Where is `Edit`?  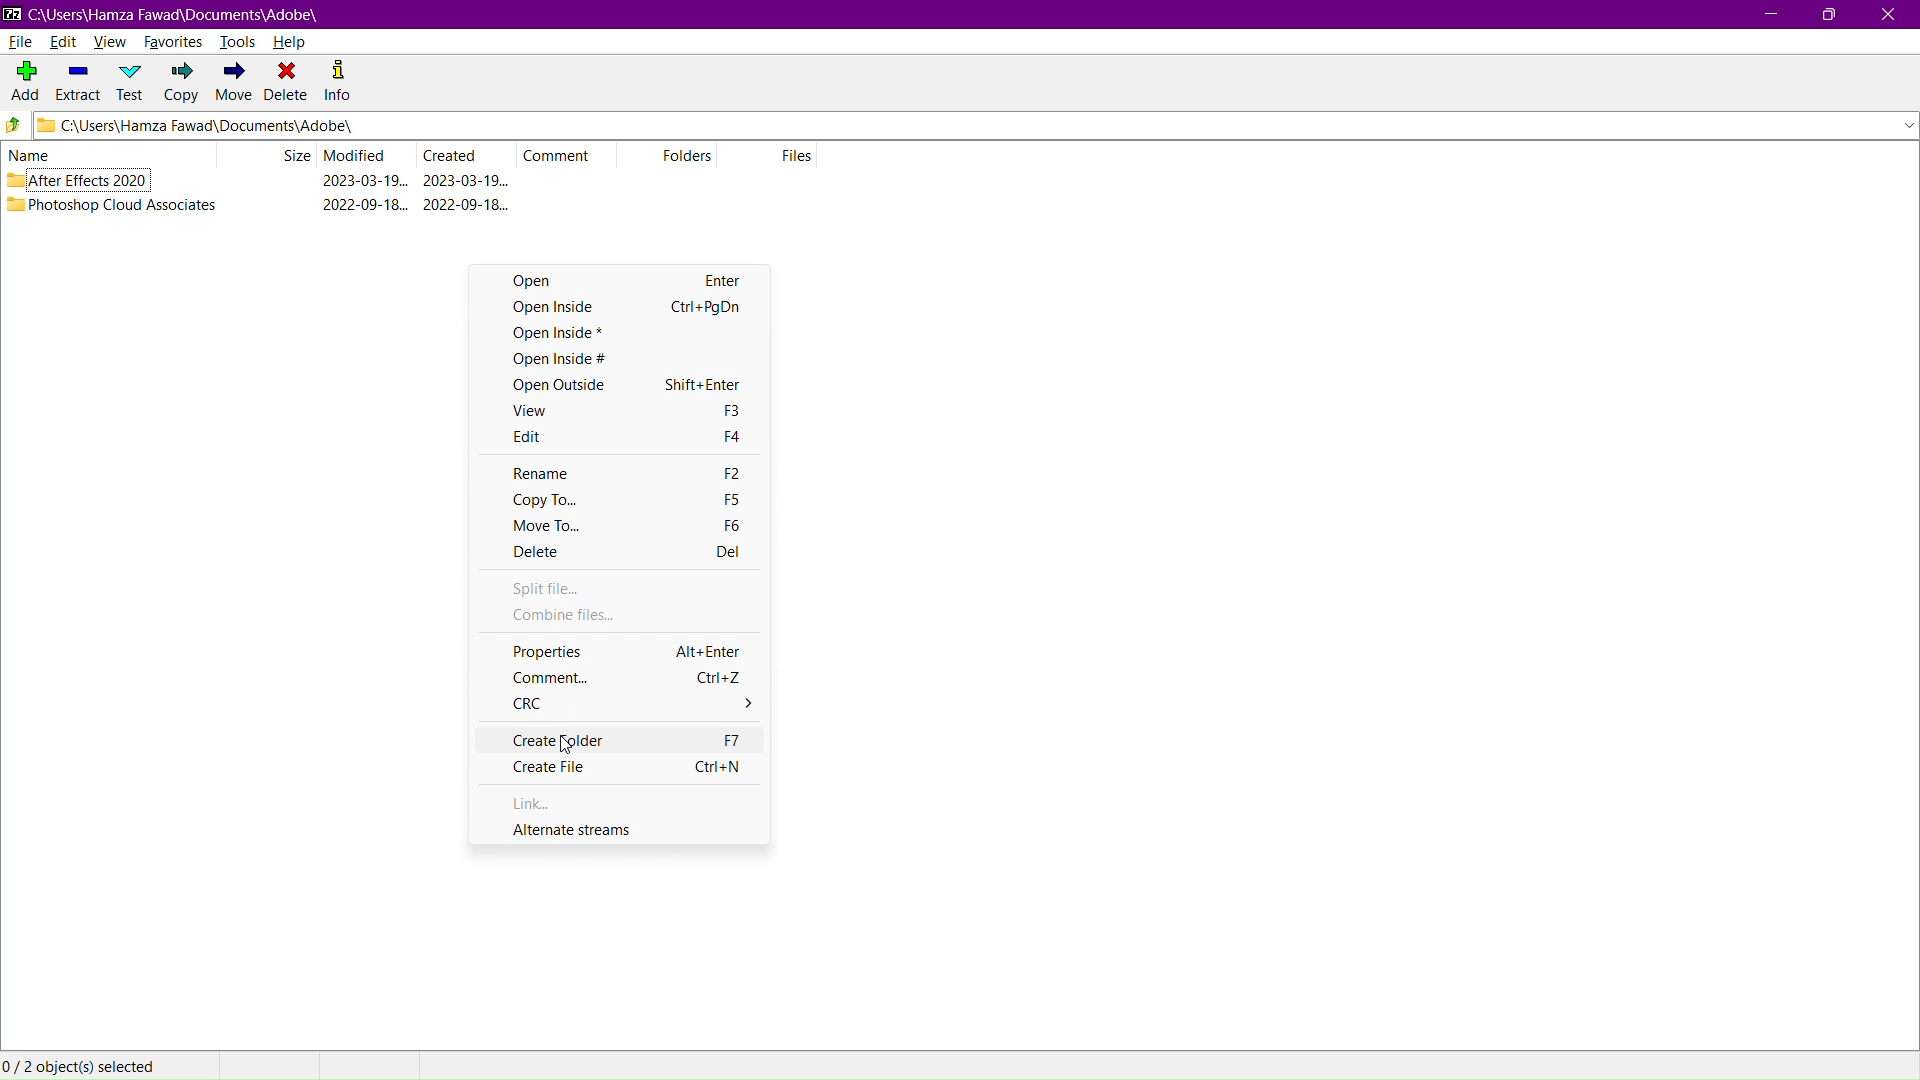 Edit is located at coordinates (615, 436).